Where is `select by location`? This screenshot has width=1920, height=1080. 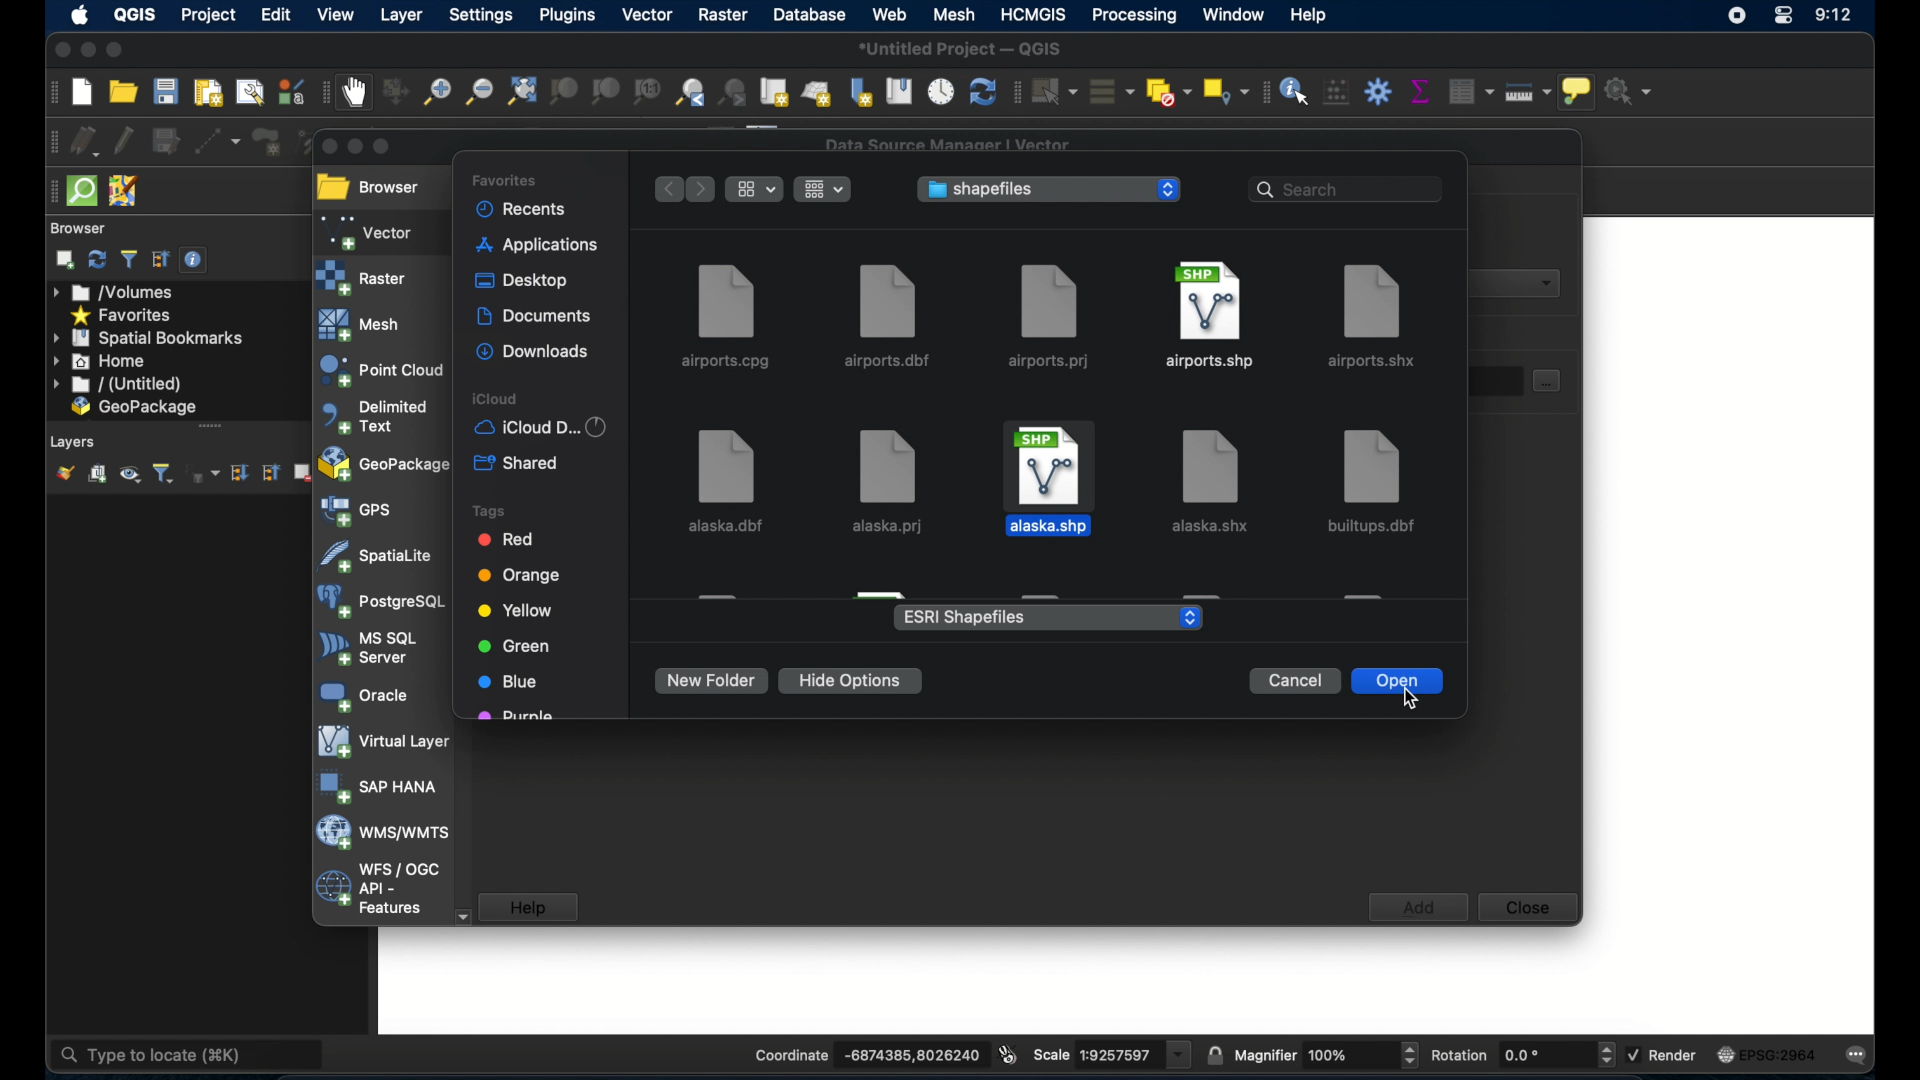 select by location is located at coordinates (1227, 91).